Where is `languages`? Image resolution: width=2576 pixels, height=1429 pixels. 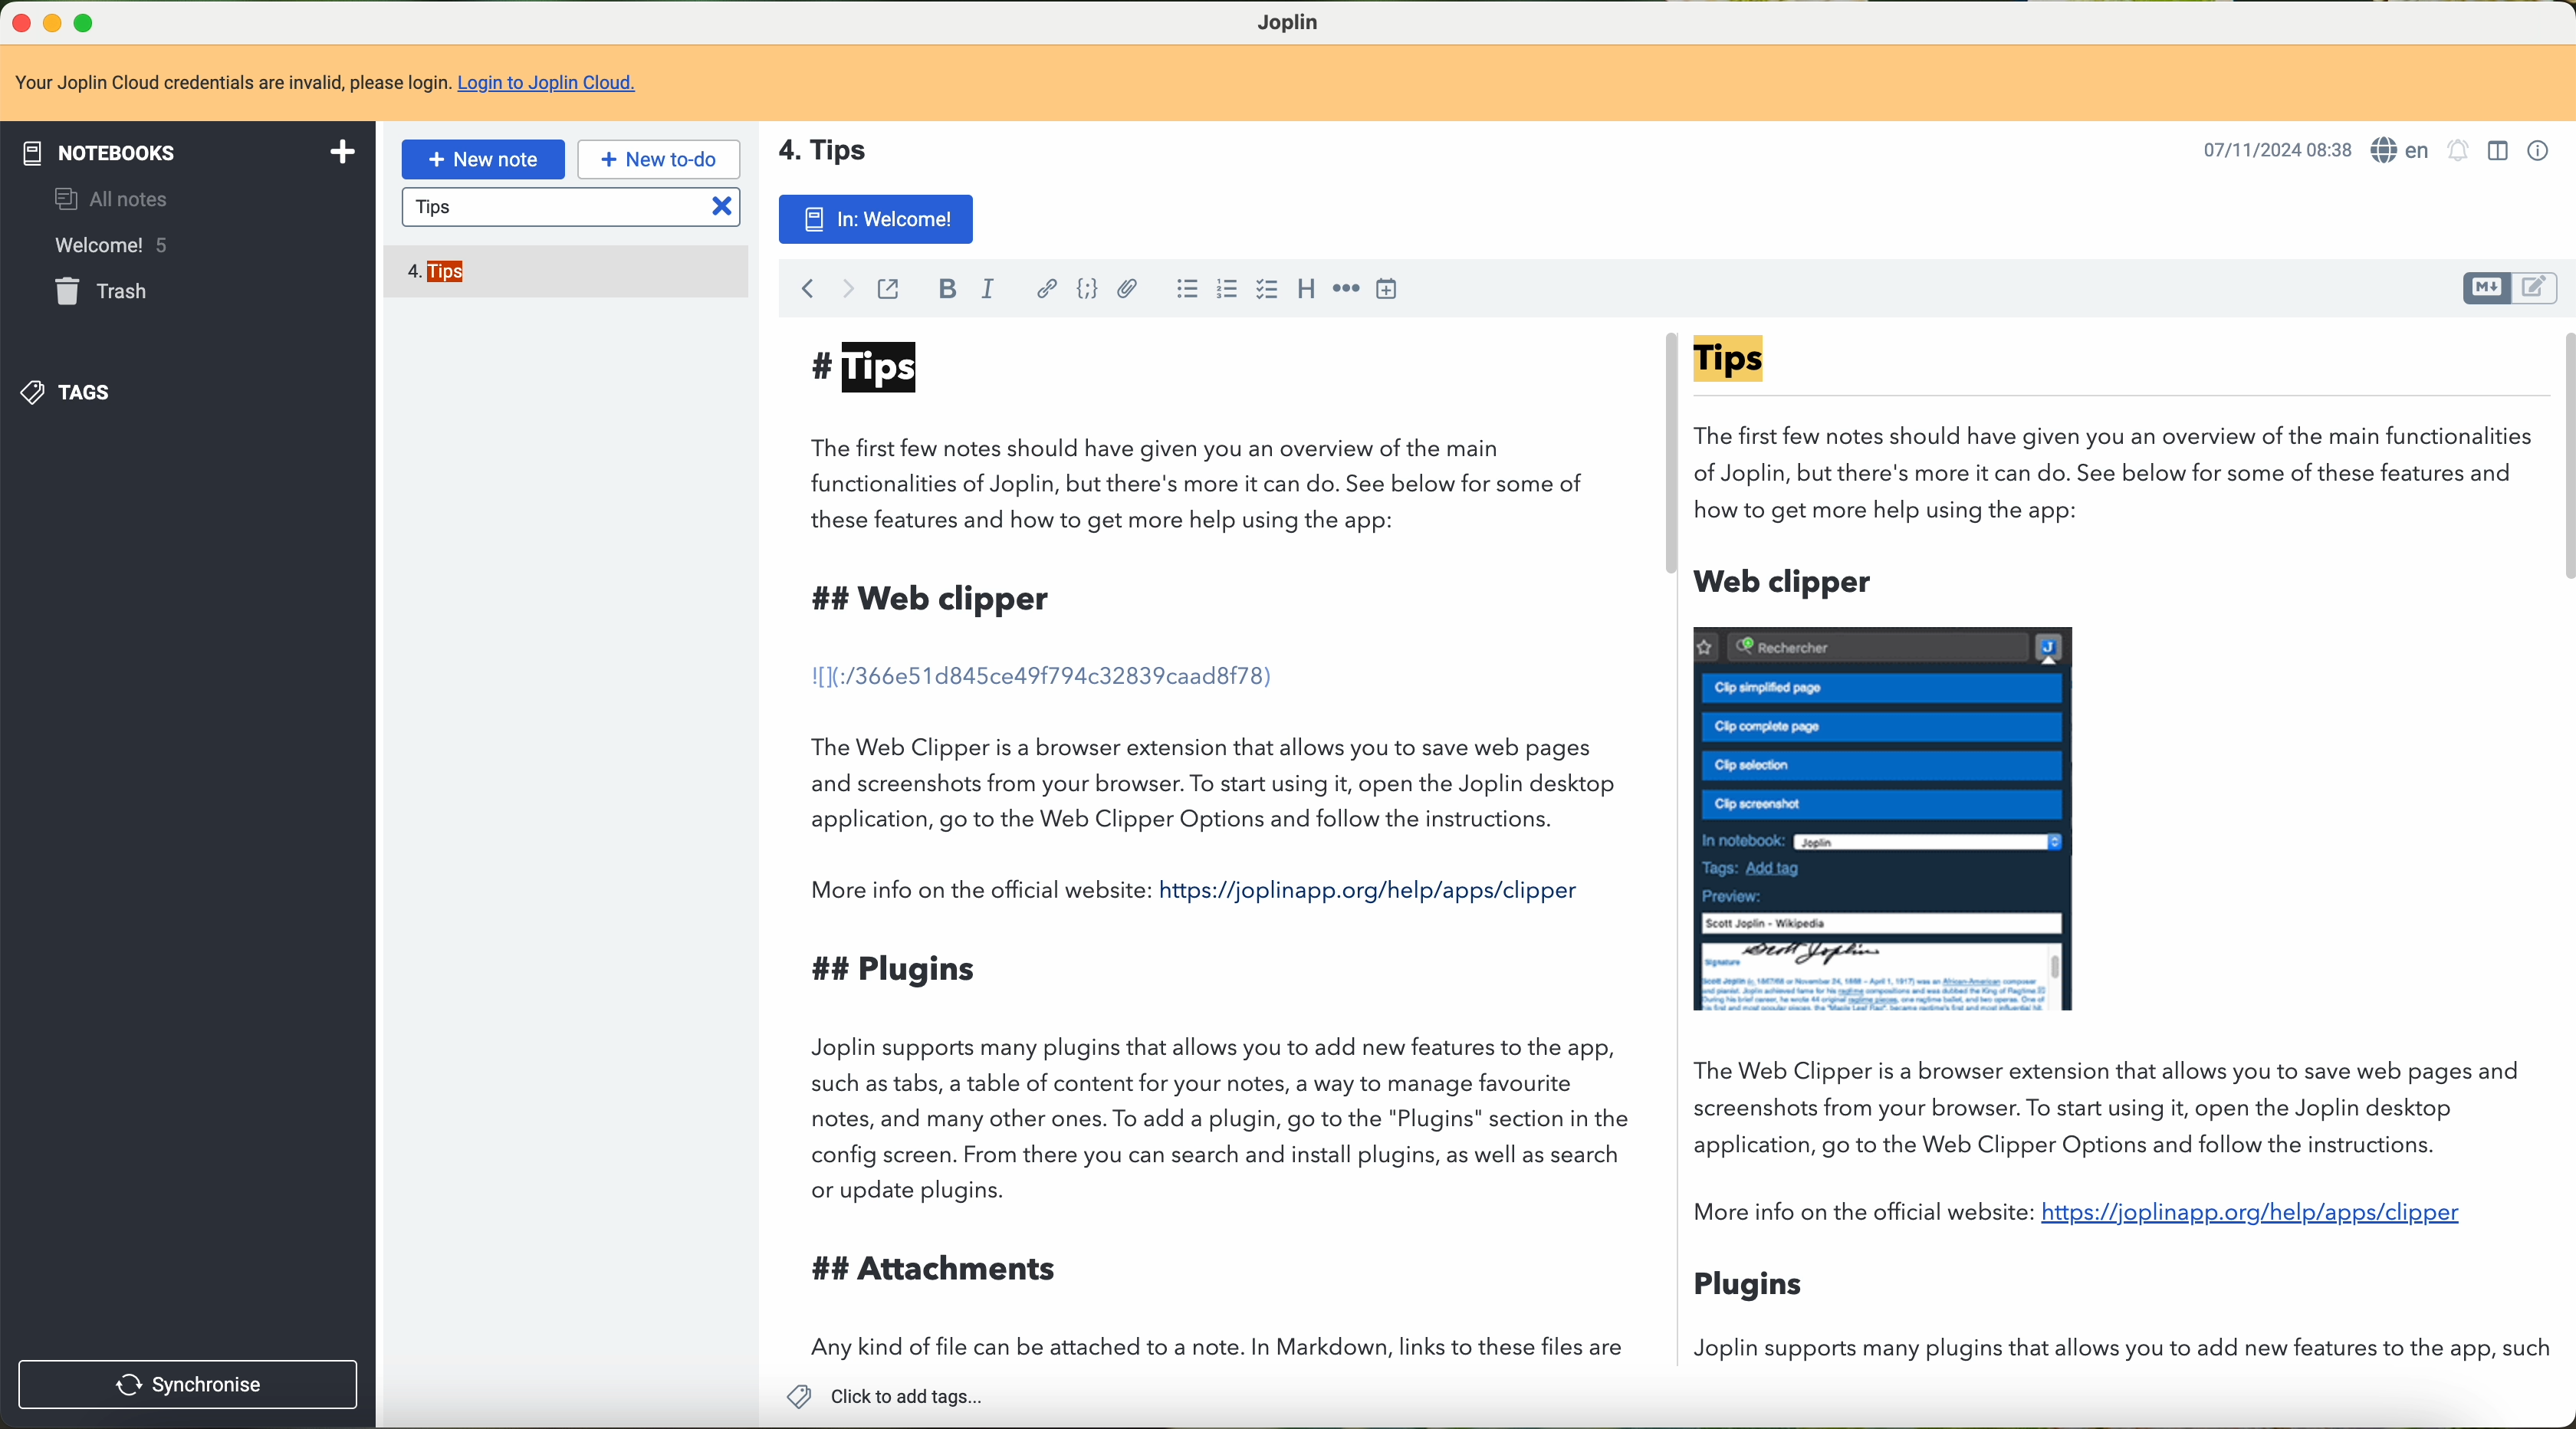 languages is located at coordinates (2402, 151).